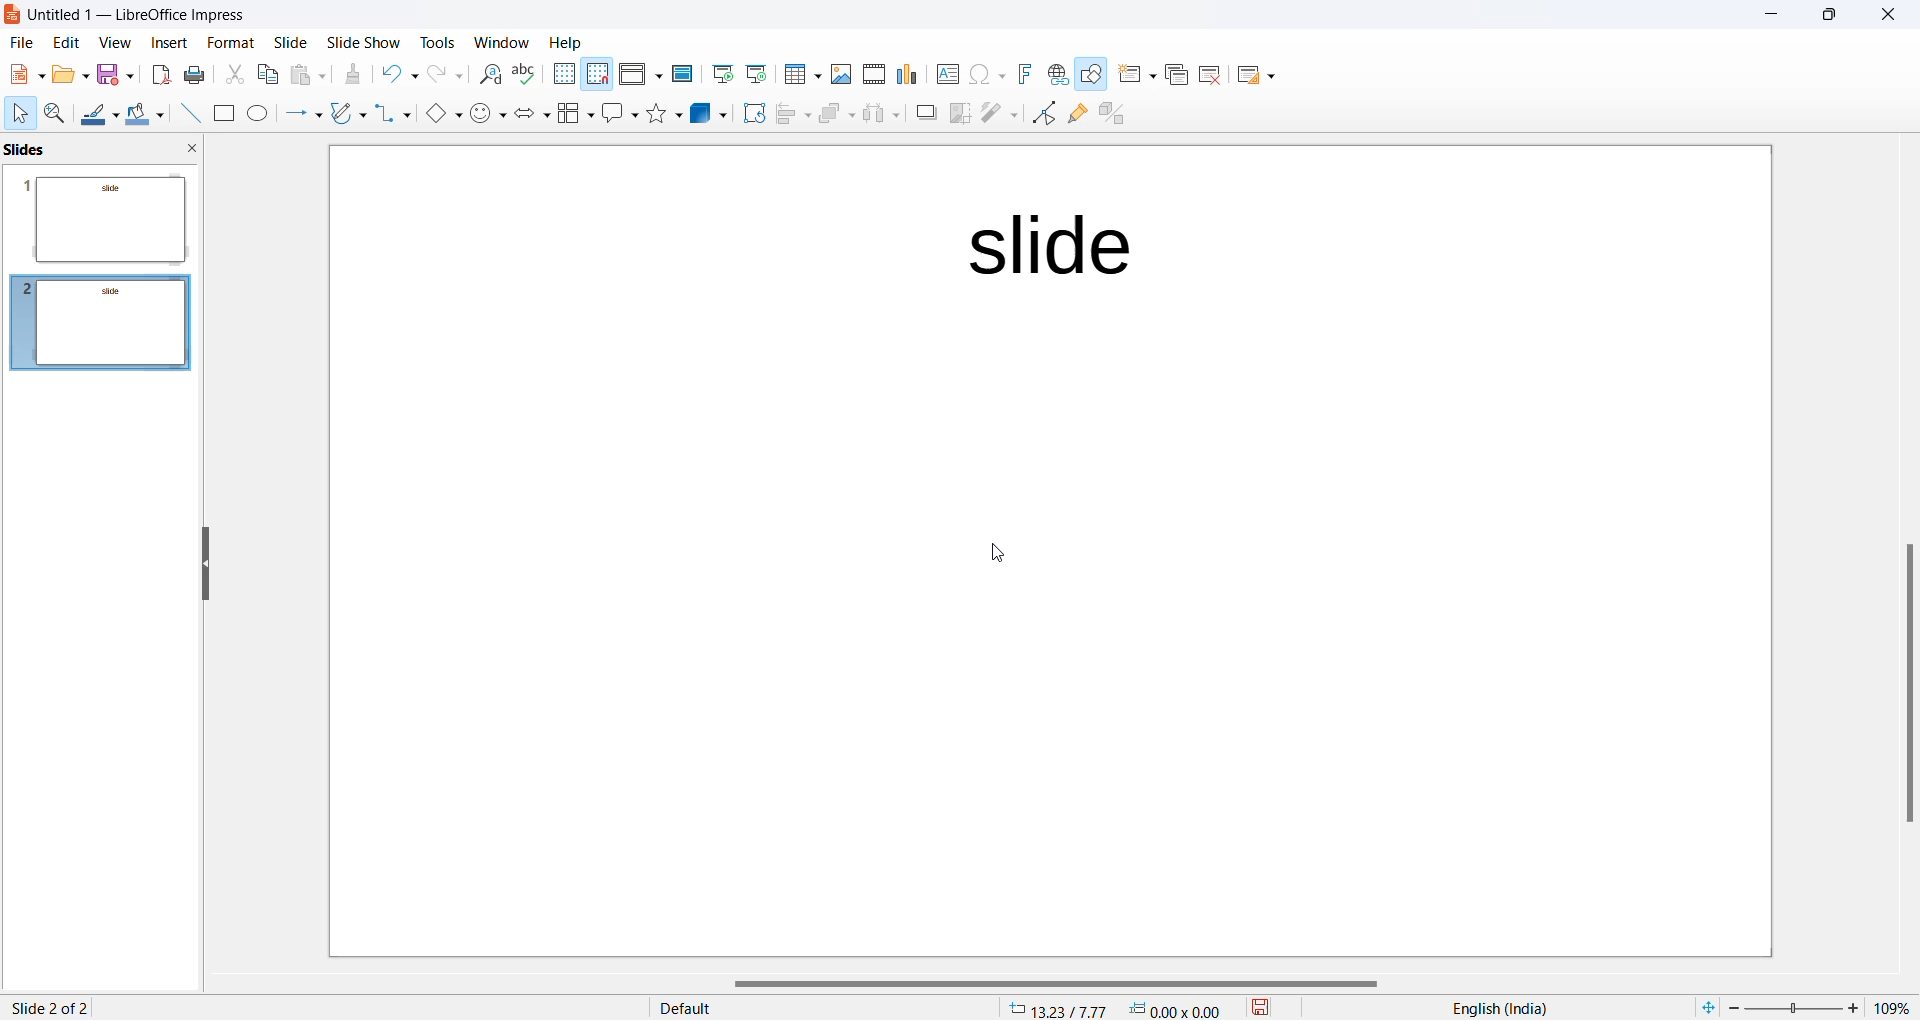 This screenshot has width=1920, height=1020. Describe the element at coordinates (788, 115) in the screenshot. I see `Align` at that location.